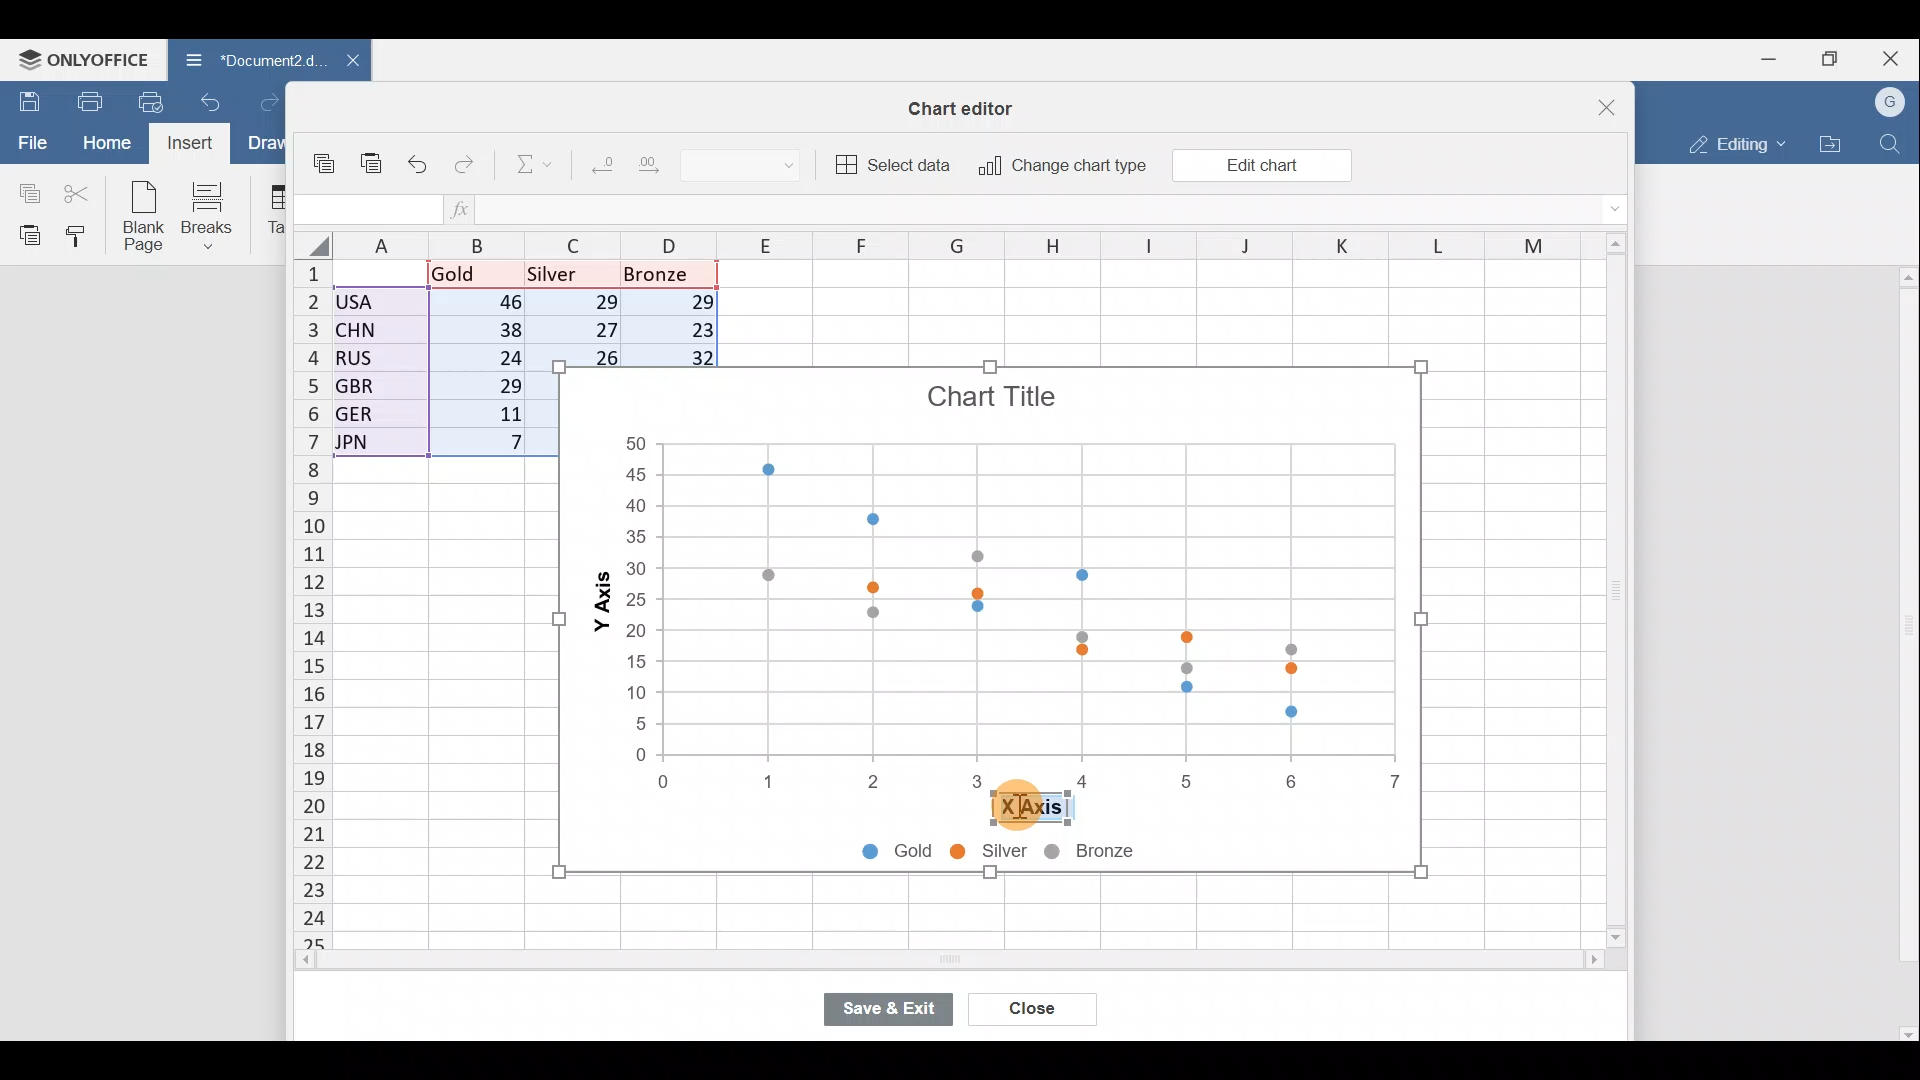  I want to click on Quick print, so click(152, 102).